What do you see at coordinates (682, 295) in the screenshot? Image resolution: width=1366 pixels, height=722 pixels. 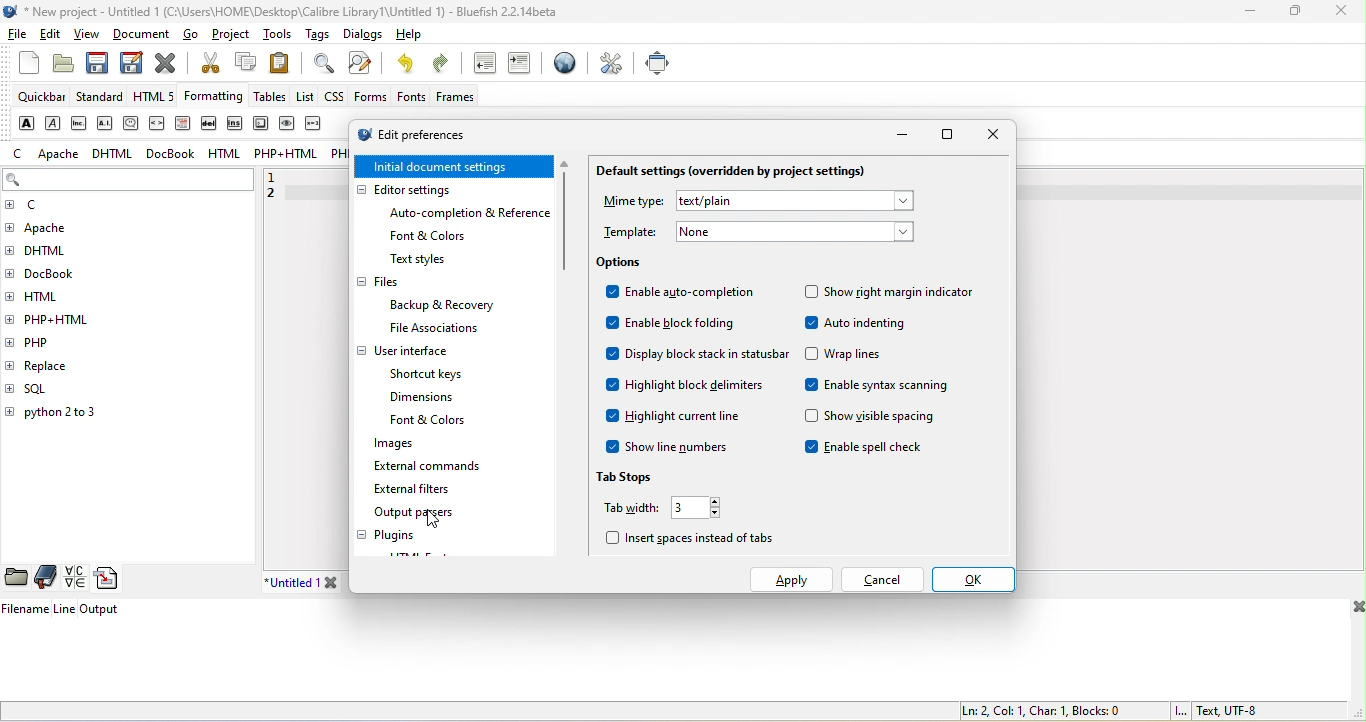 I see `enable auto completion` at bounding box center [682, 295].